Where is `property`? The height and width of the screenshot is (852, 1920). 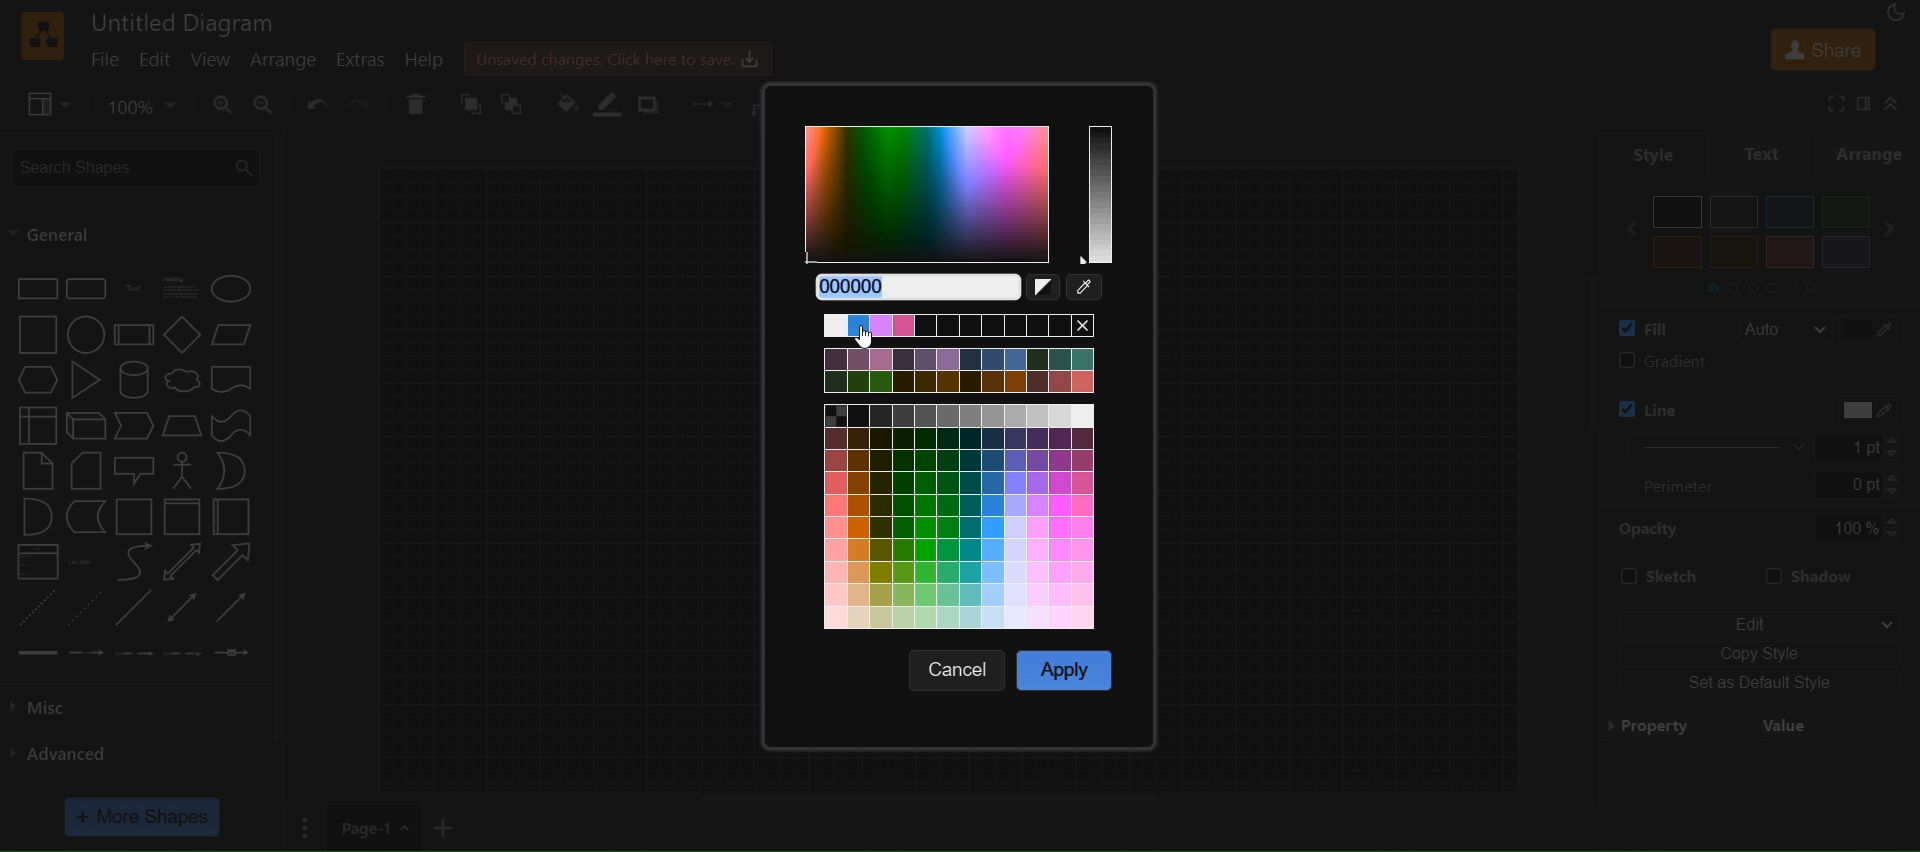
property is located at coordinates (1759, 724).